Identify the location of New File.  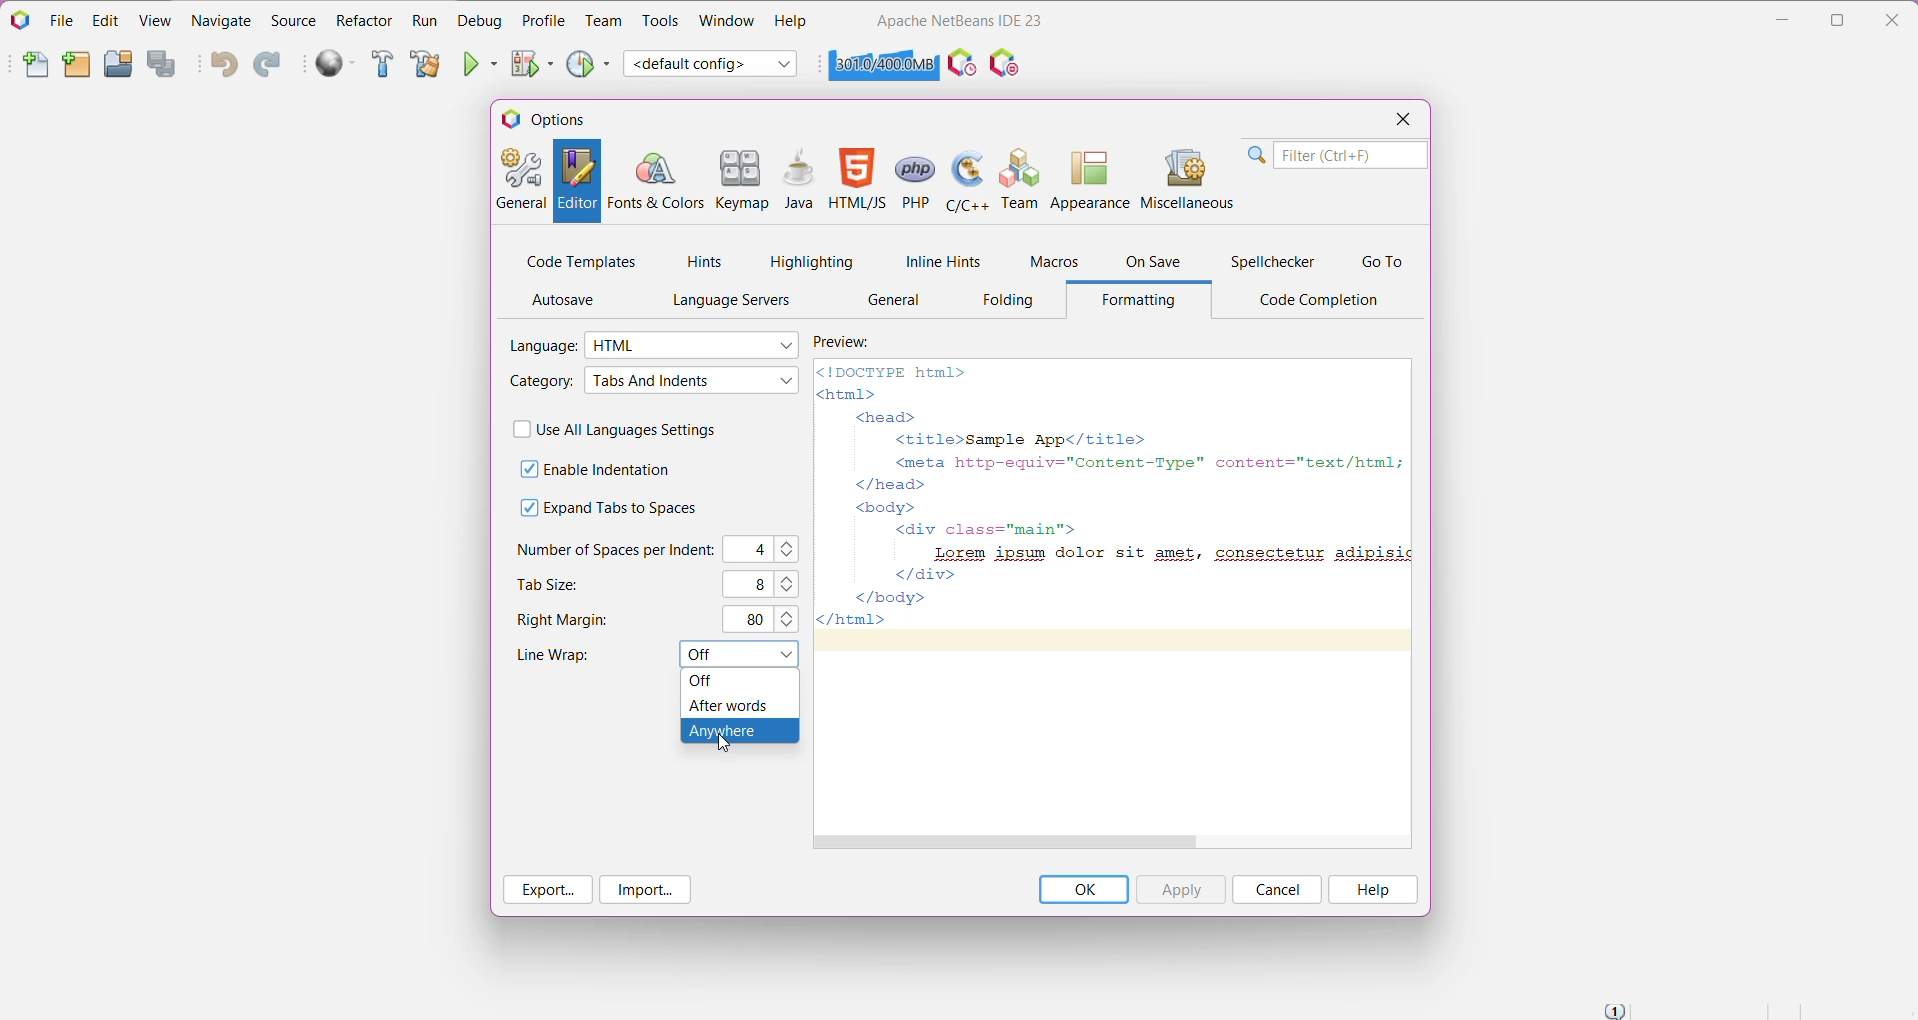
(36, 68).